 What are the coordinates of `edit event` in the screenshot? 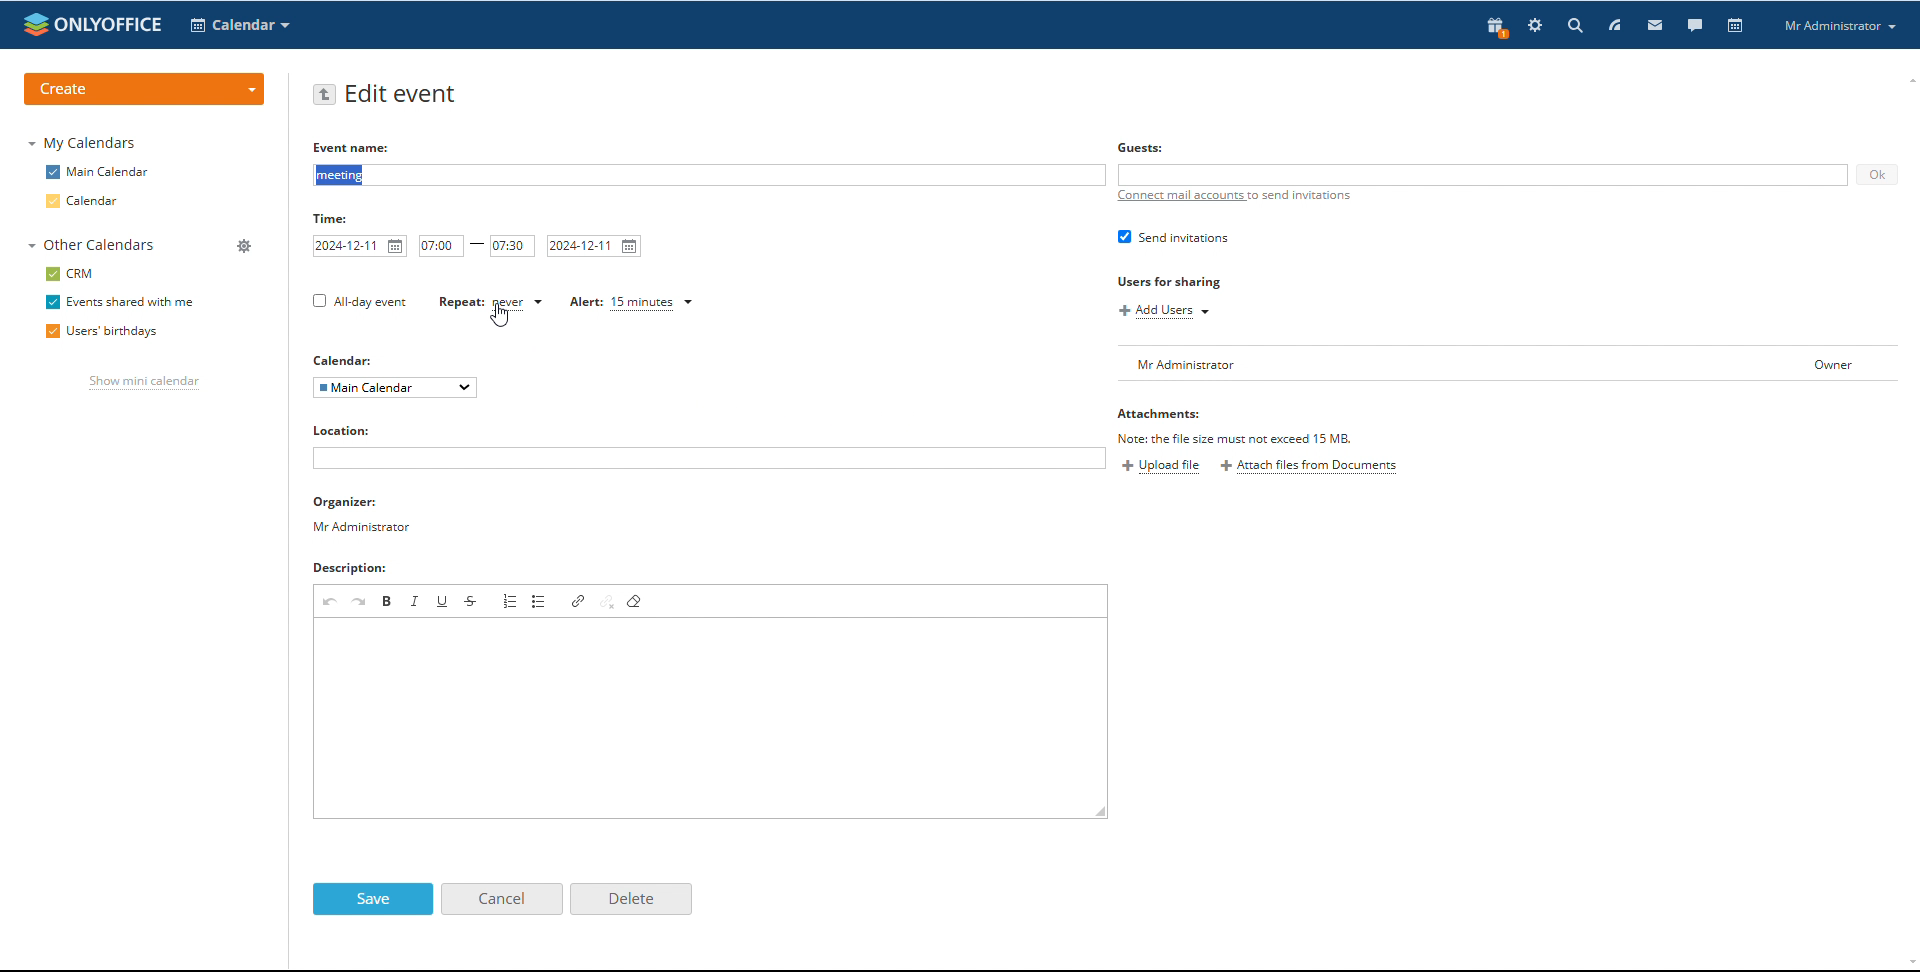 It's located at (402, 95).